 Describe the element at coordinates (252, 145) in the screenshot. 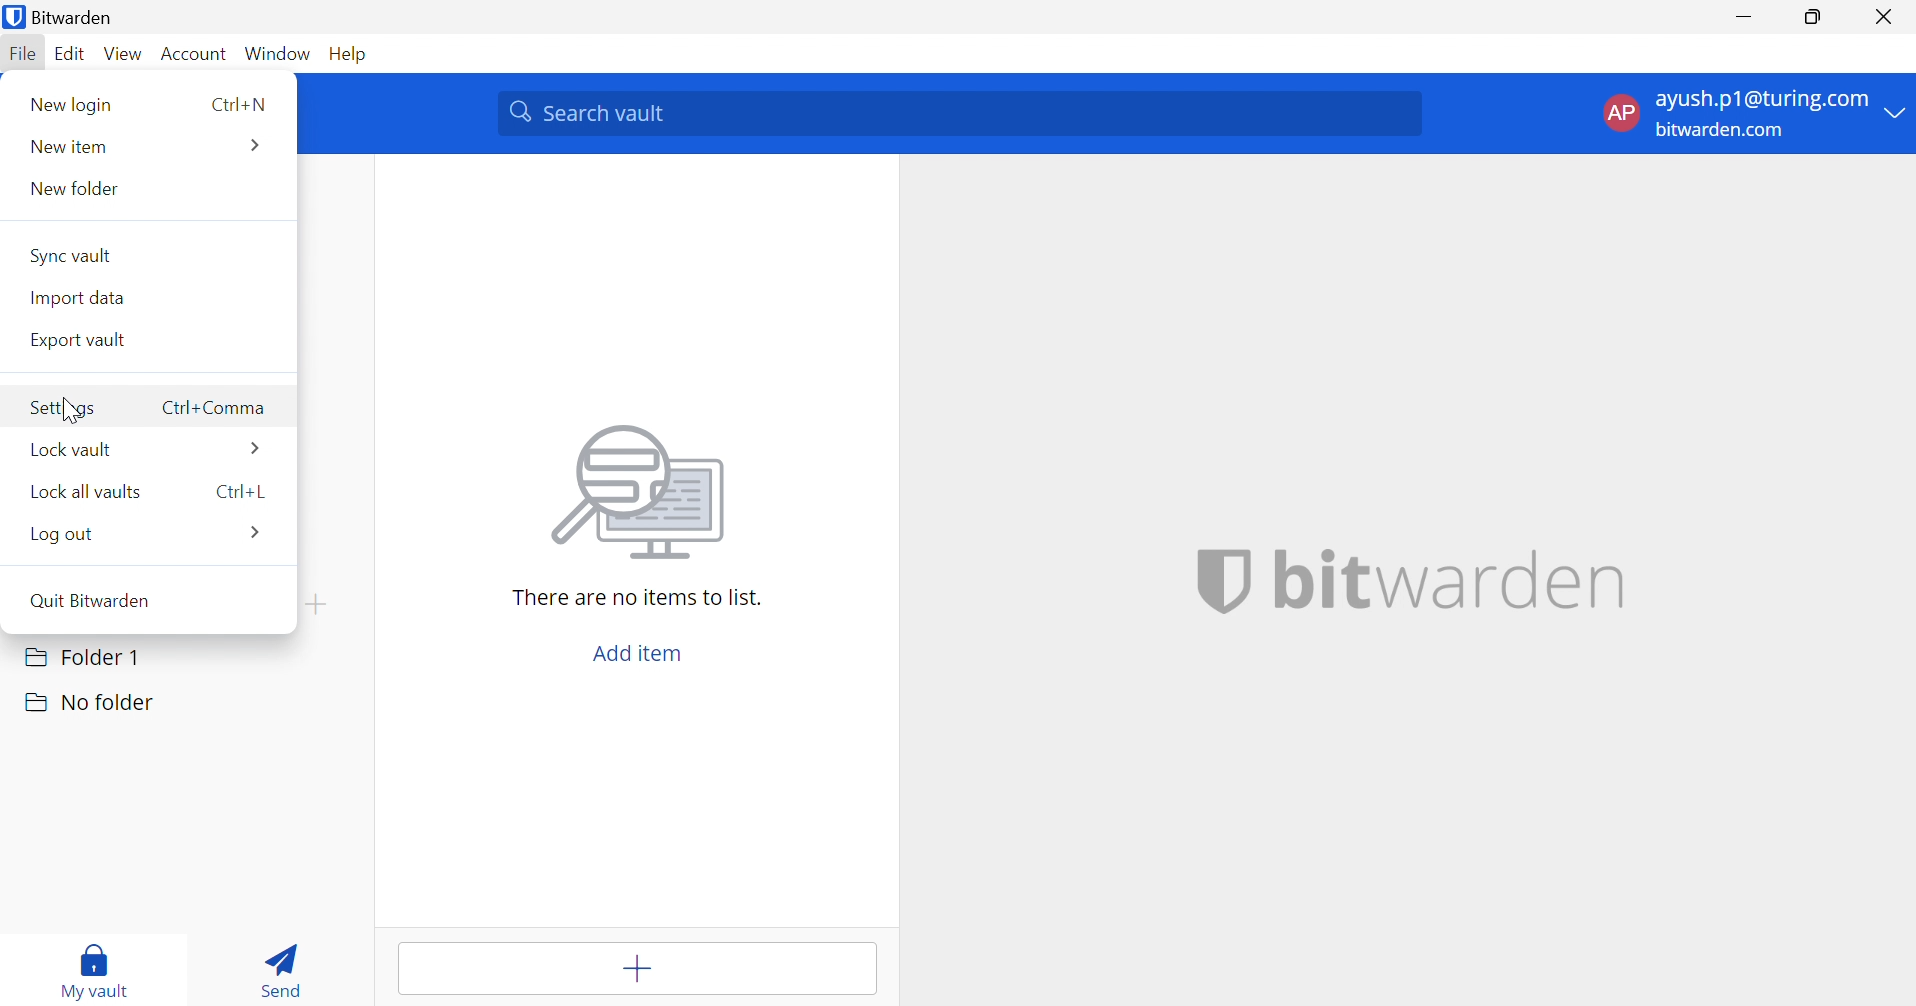

I see `More` at that location.